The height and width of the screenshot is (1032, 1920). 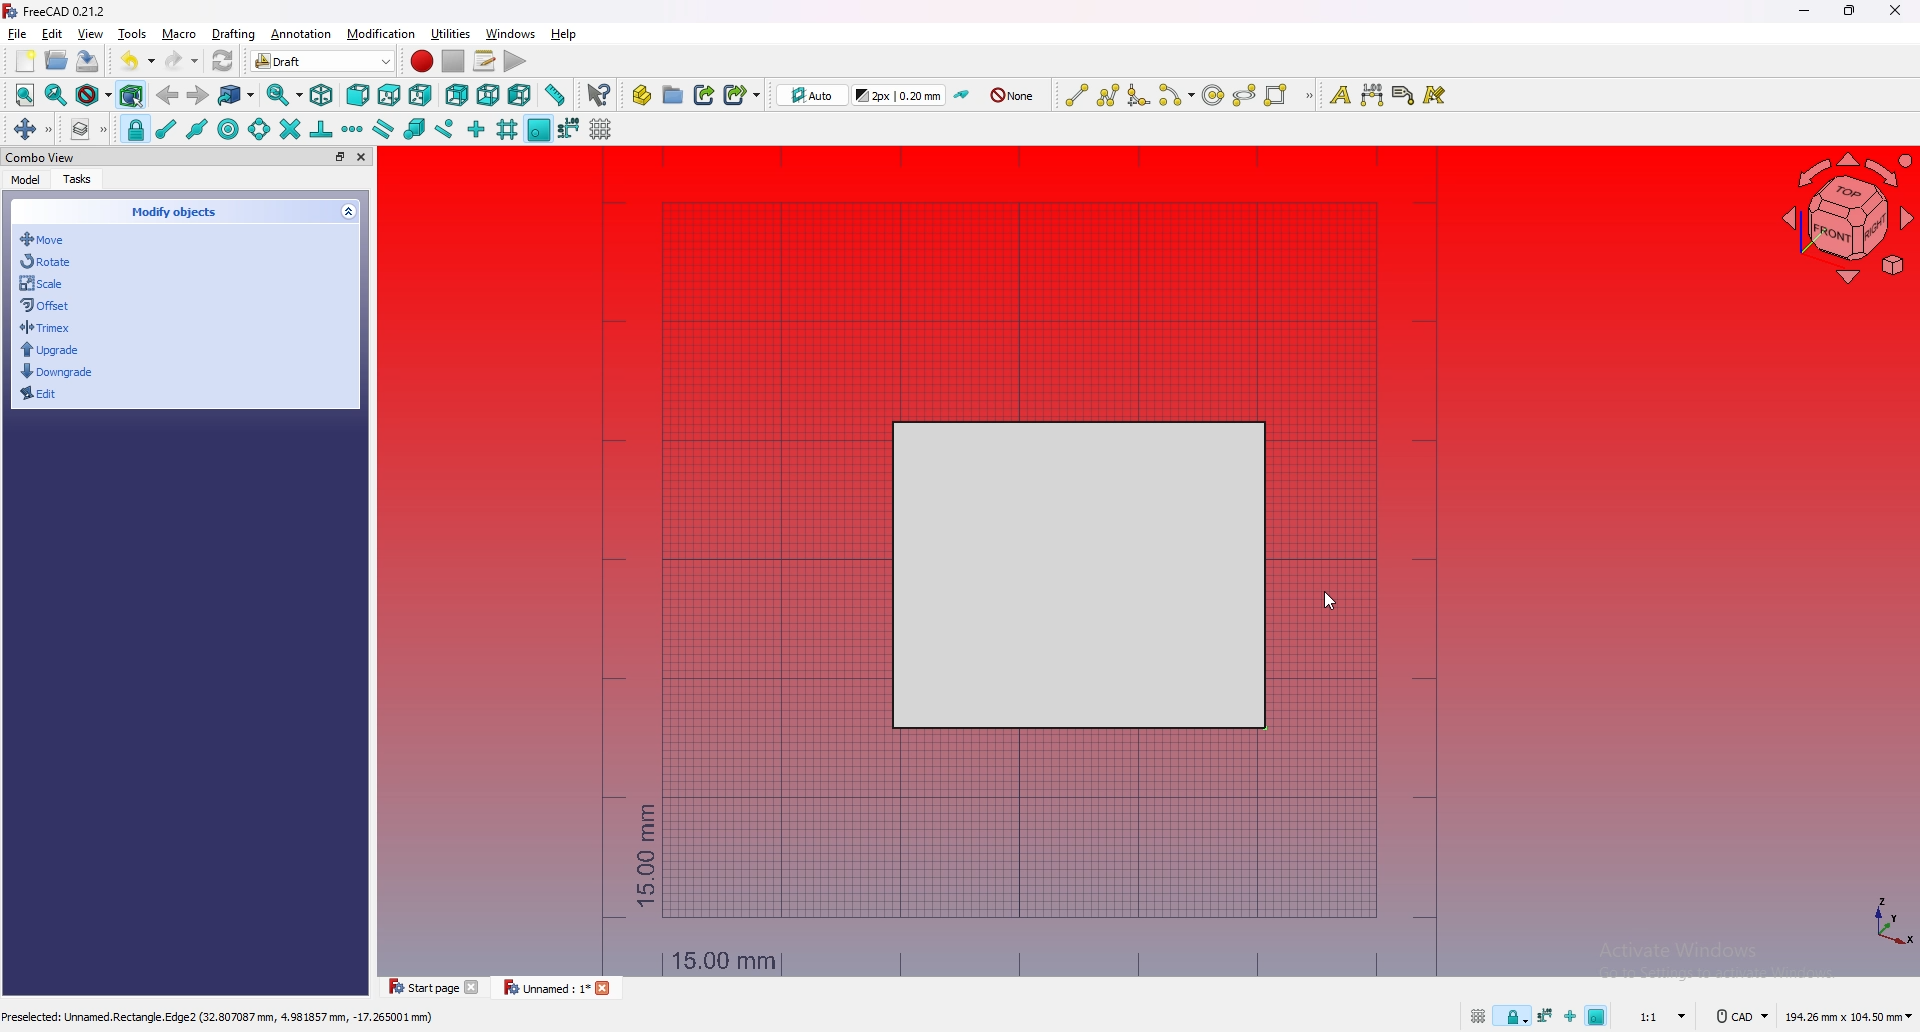 What do you see at coordinates (555, 94) in the screenshot?
I see `measure distance` at bounding box center [555, 94].